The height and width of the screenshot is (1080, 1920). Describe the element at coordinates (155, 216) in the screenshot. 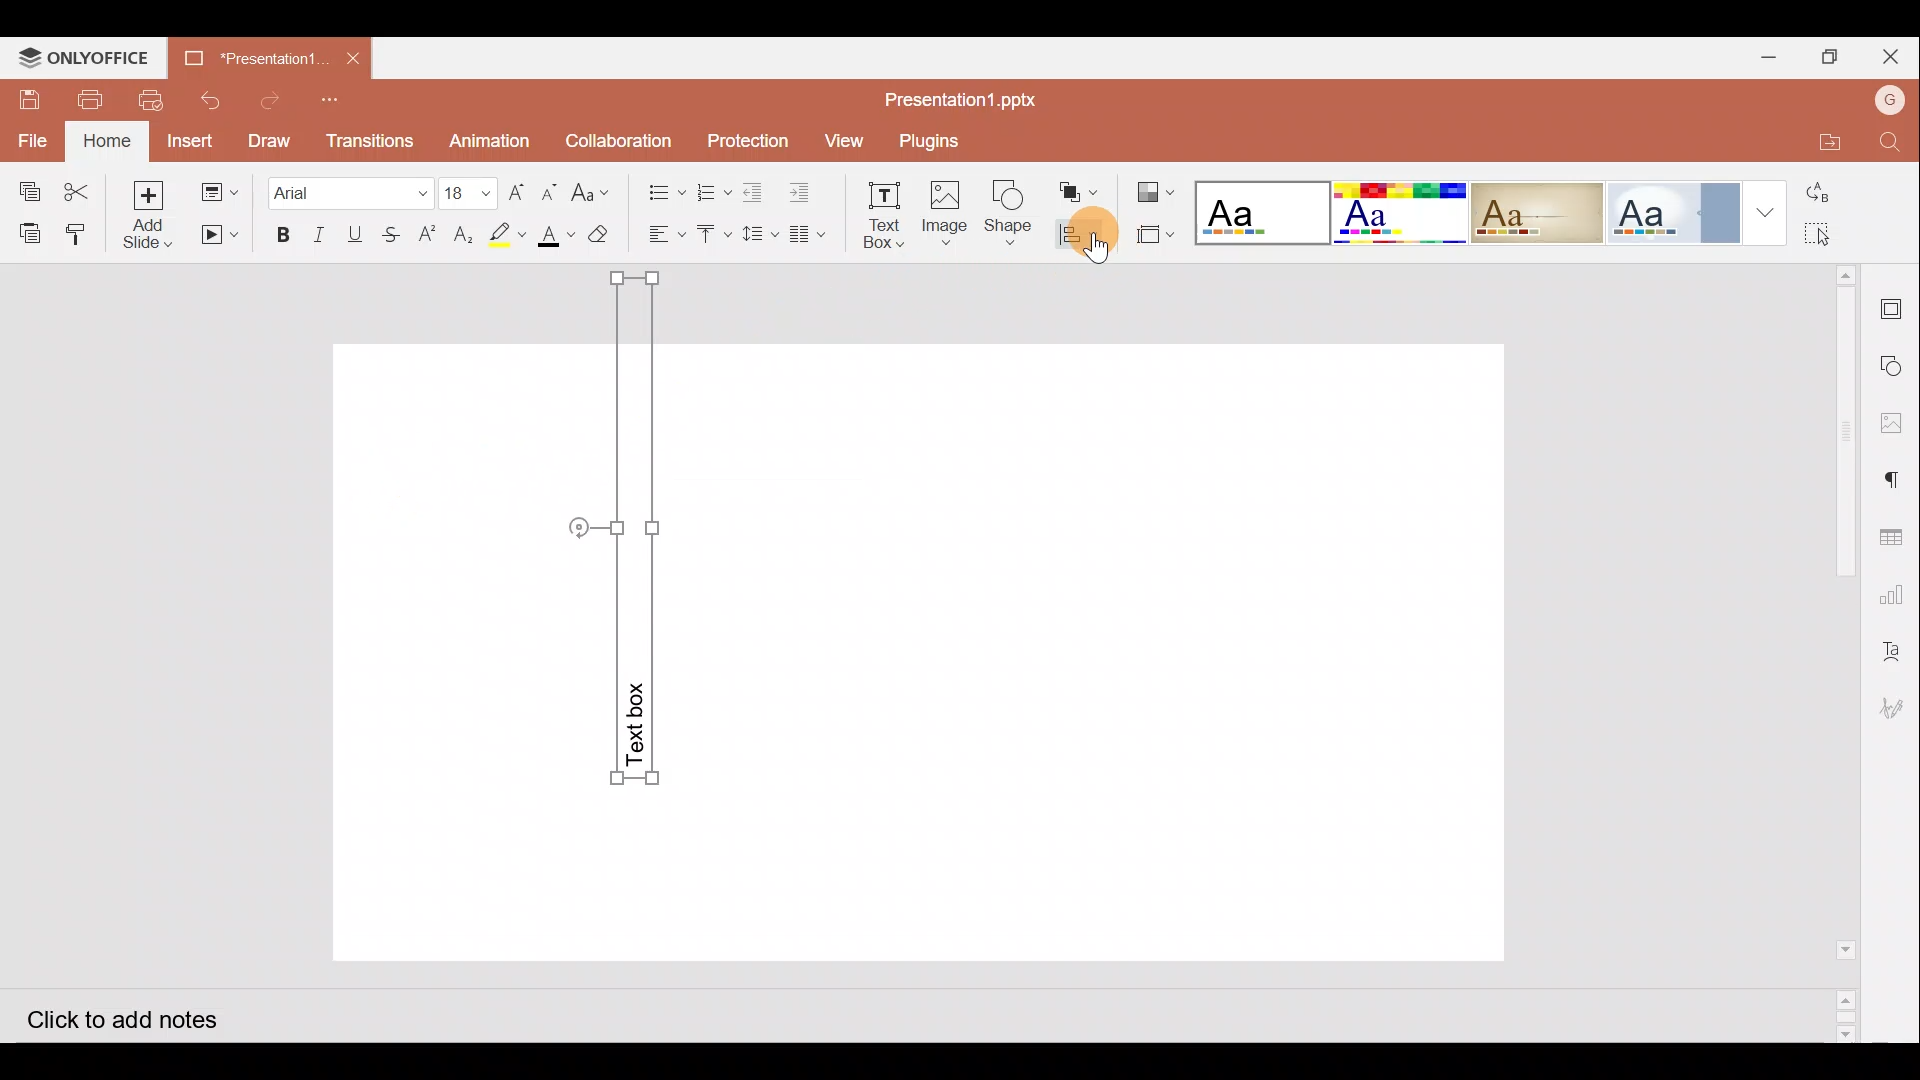

I see `Add slide` at that location.